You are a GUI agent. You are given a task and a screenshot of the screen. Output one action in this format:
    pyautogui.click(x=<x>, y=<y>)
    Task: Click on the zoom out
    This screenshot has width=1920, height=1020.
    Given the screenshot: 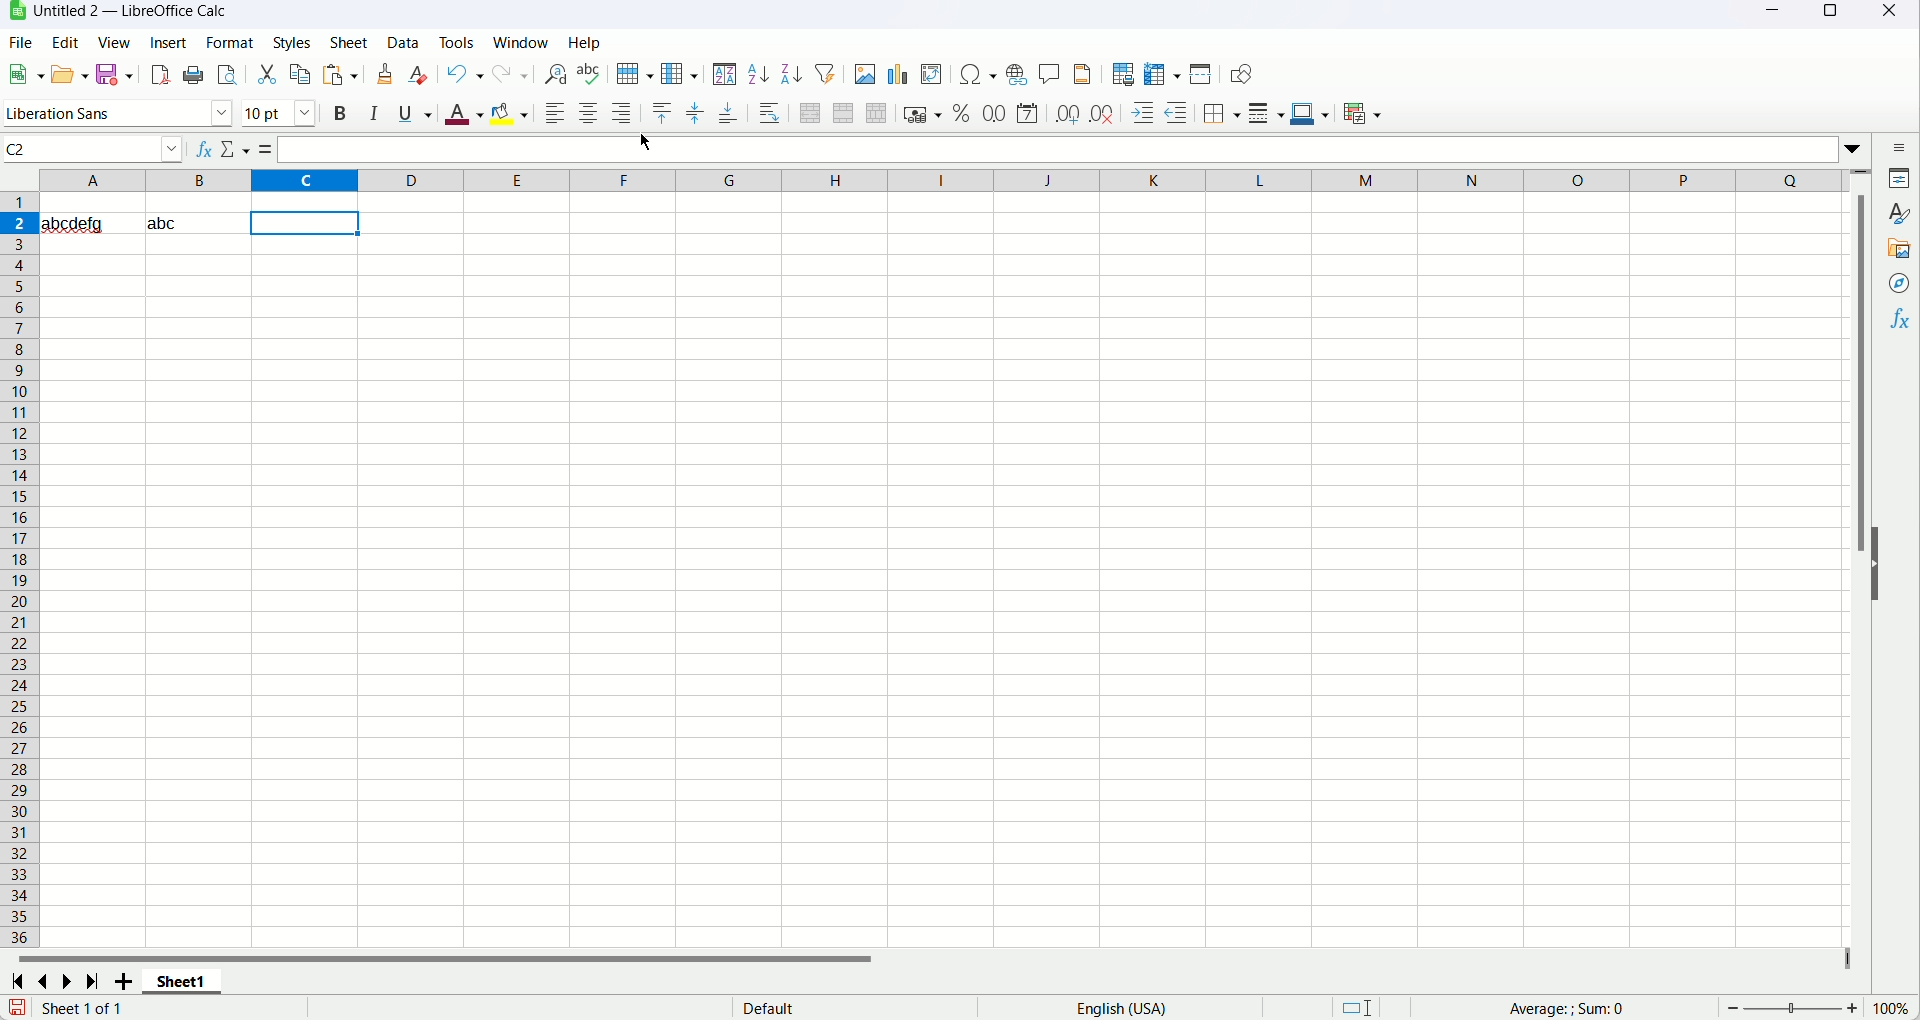 What is the action you would take?
    pyautogui.click(x=1734, y=1008)
    